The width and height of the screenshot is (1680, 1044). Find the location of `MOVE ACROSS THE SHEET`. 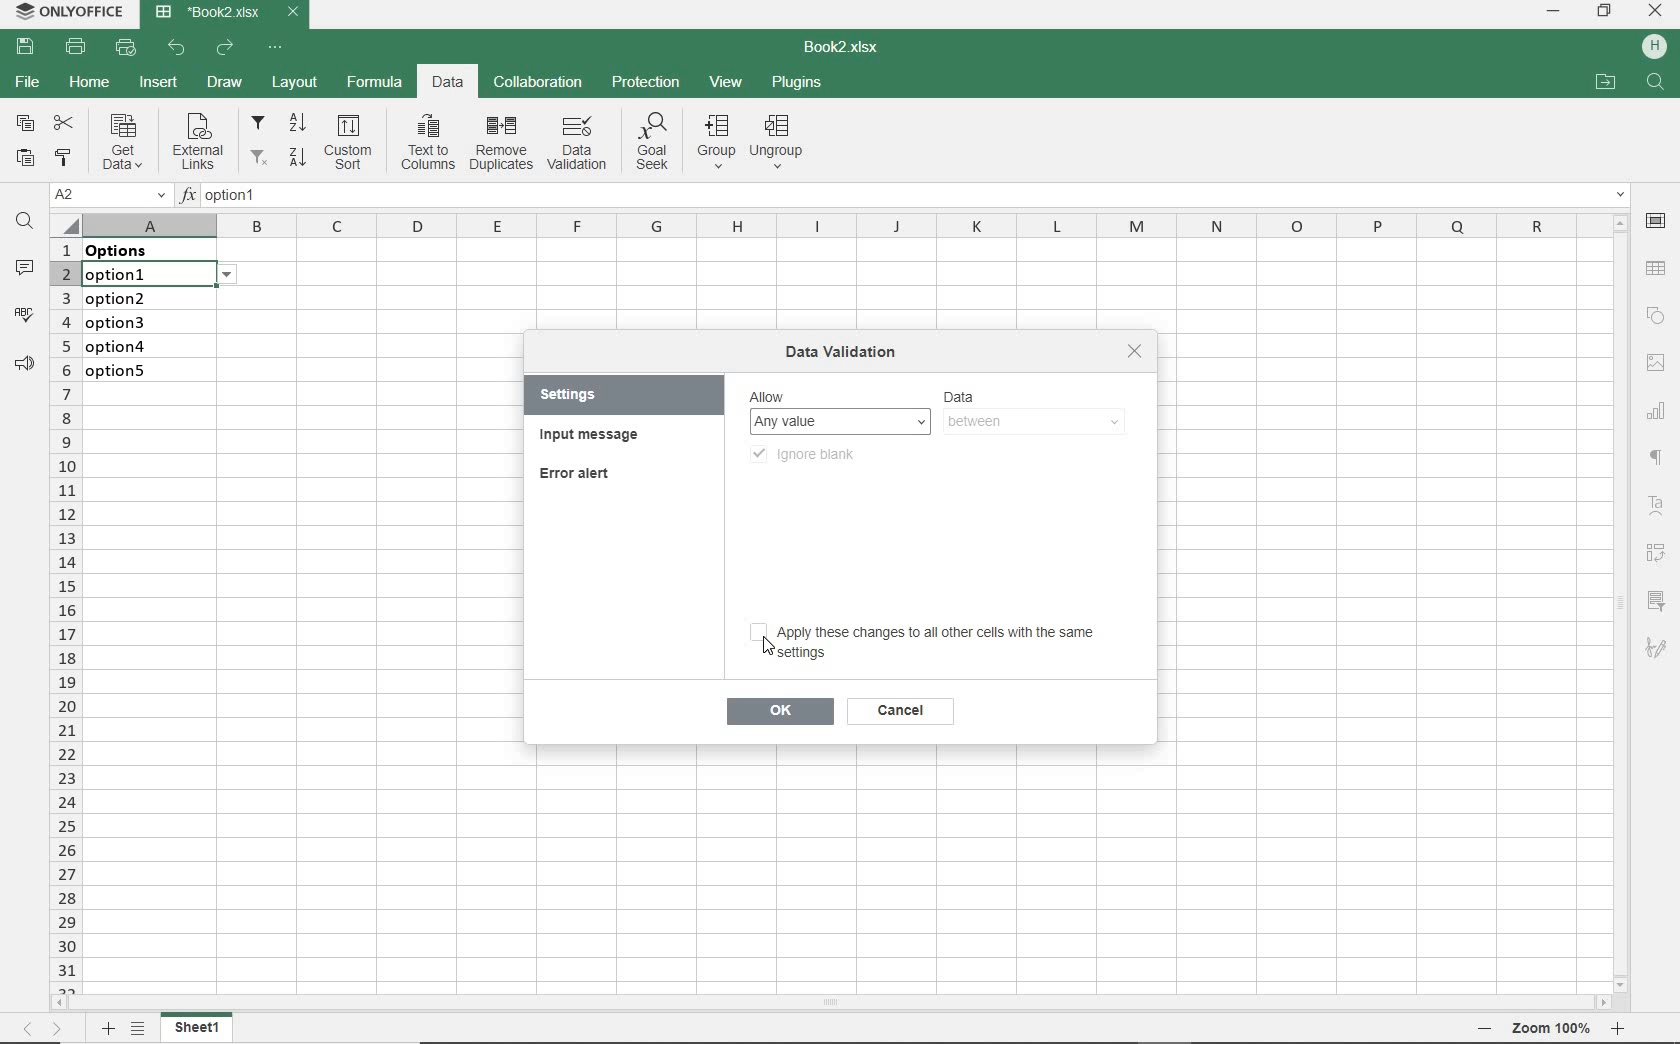

MOVE ACROSS THE SHEET is located at coordinates (43, 1028).